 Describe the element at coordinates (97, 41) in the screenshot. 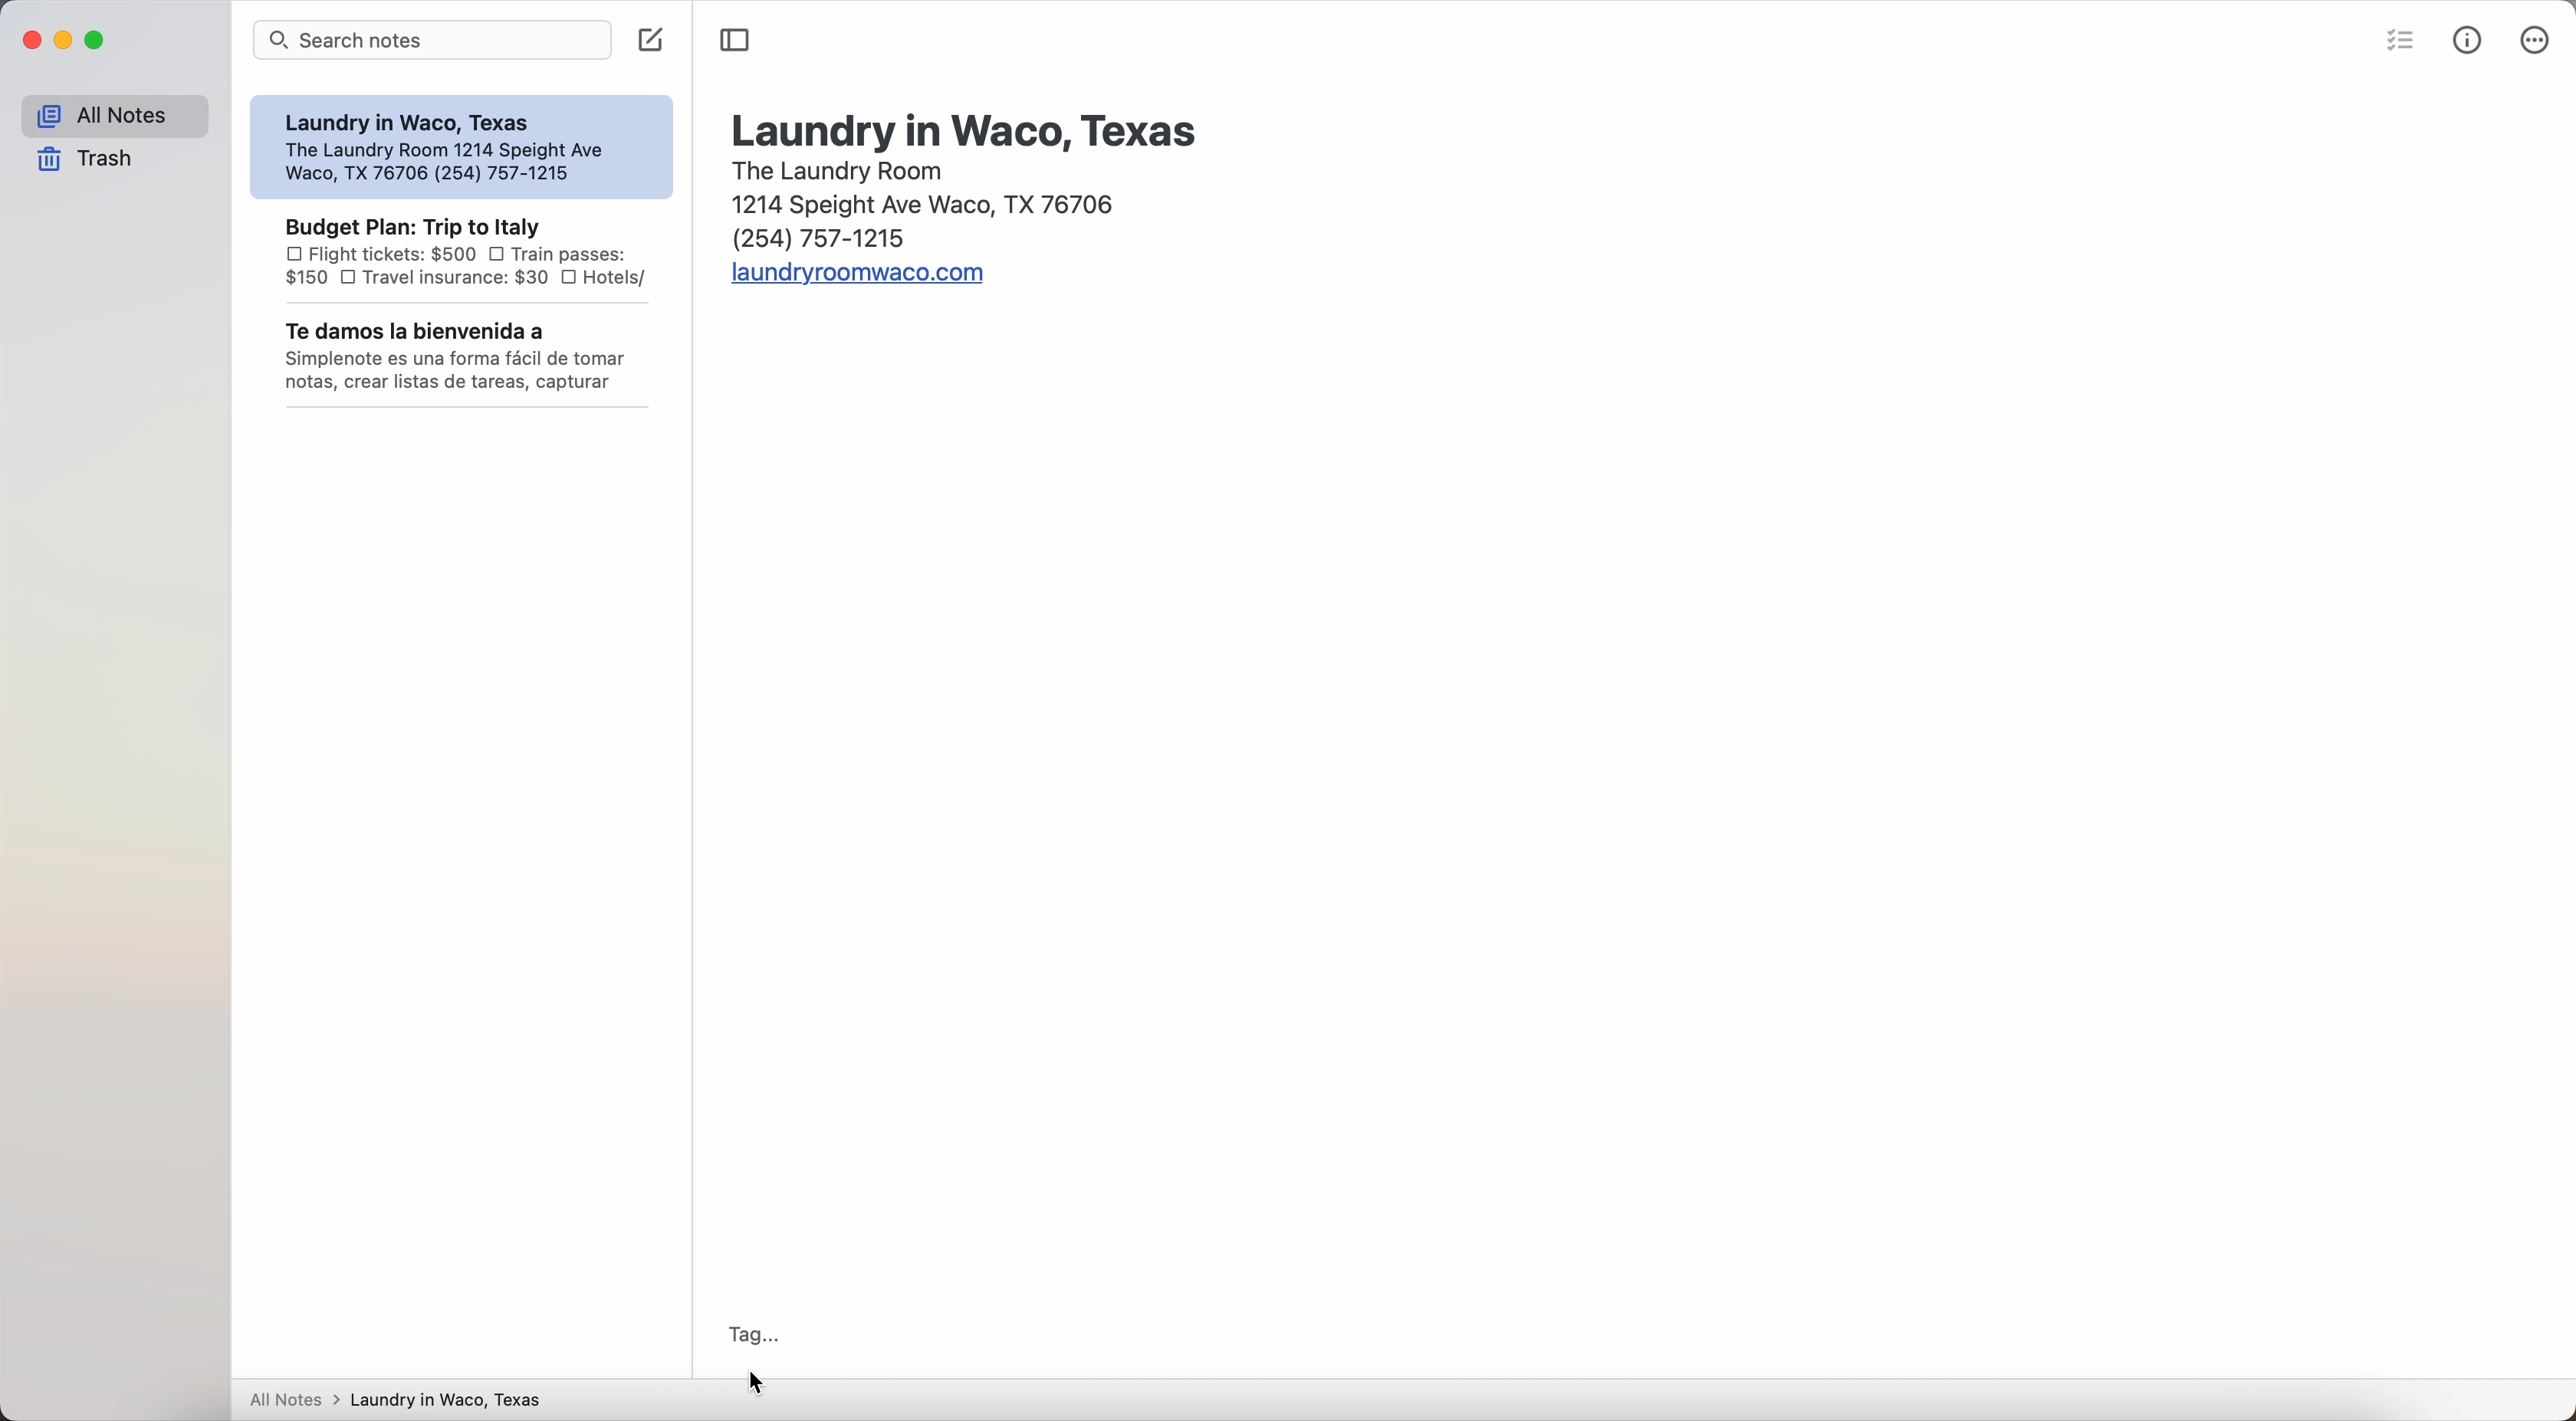

I see `maximize Simplenote` at that location.